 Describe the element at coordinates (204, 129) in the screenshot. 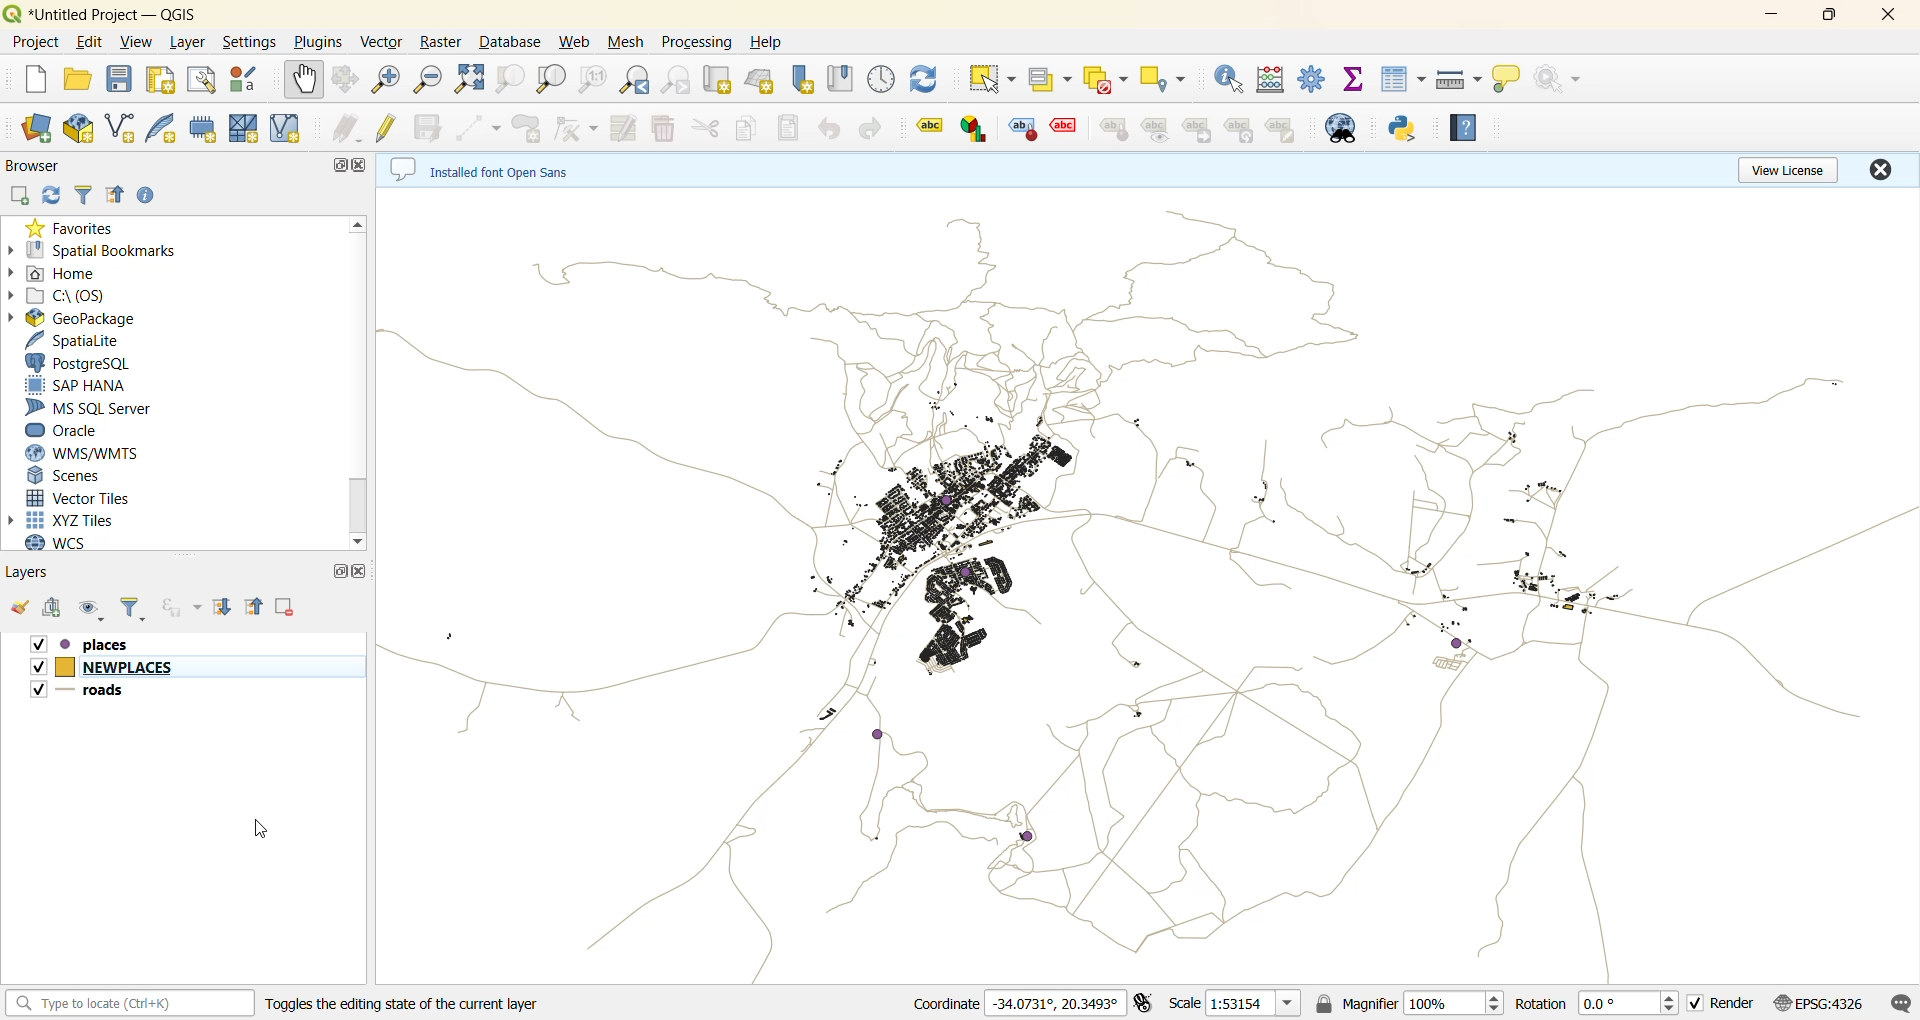

I see `new temporary scratch layer` at that location.